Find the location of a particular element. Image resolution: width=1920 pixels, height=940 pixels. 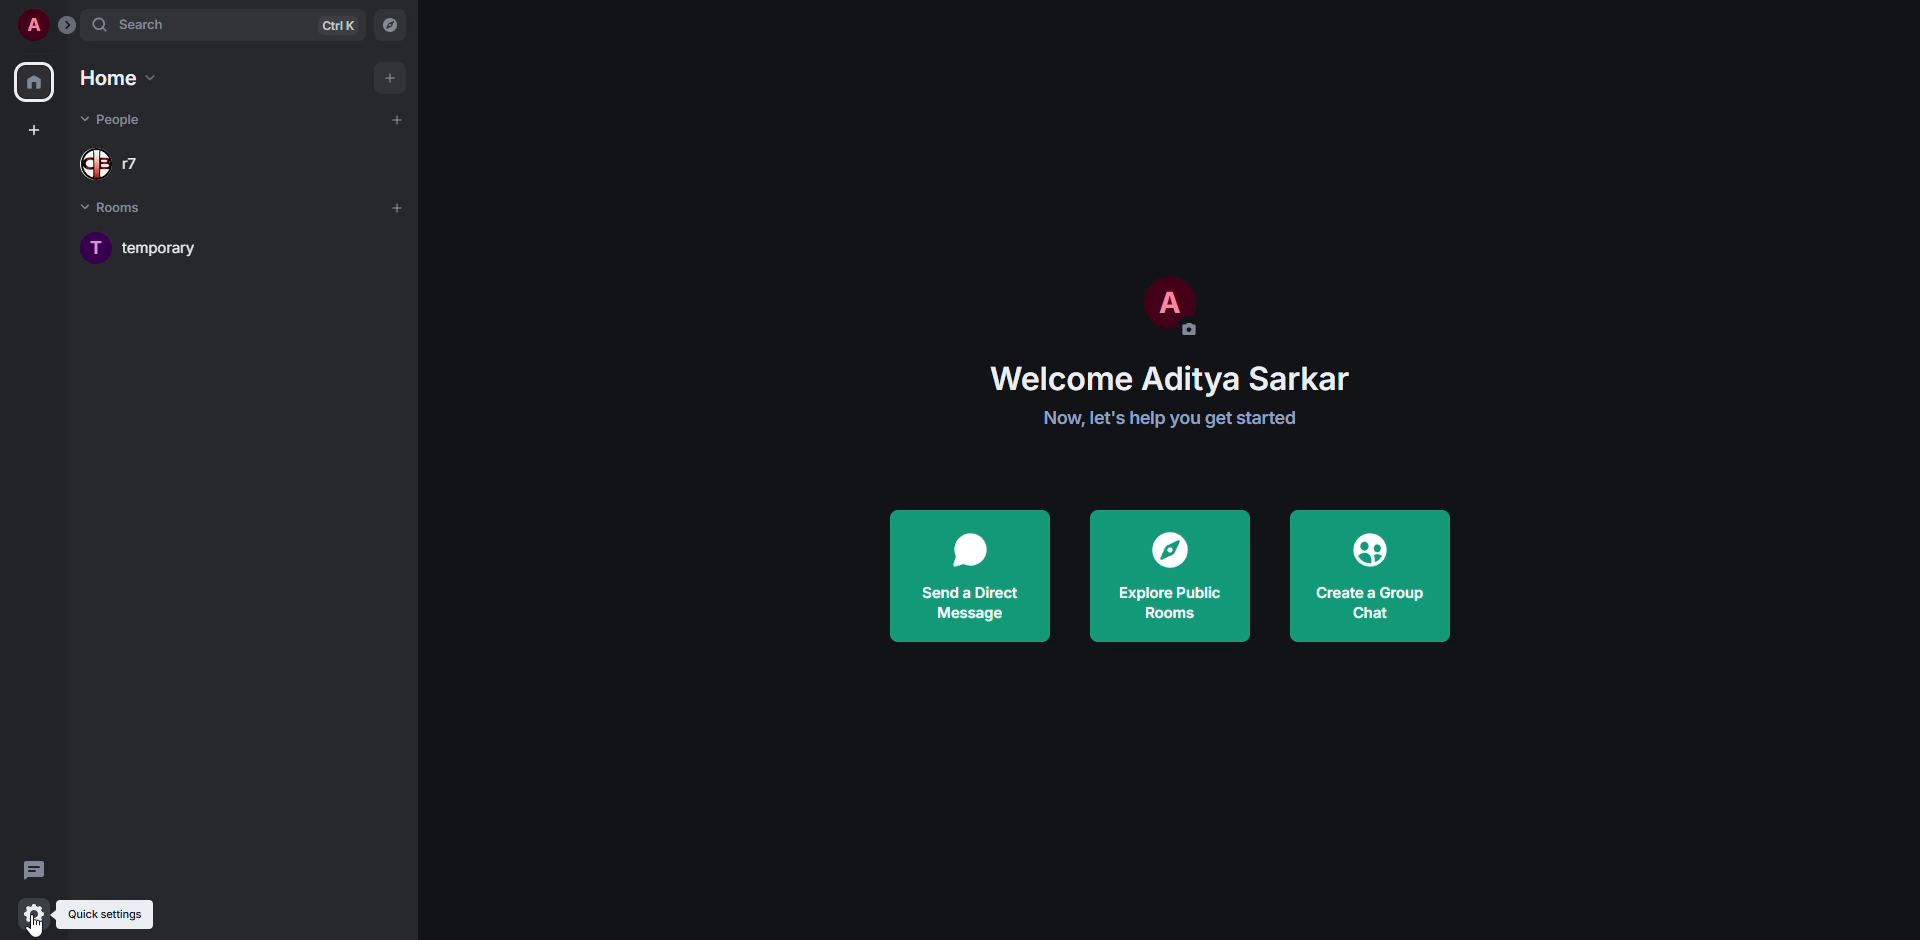

search is located at coordinates (136, 23).